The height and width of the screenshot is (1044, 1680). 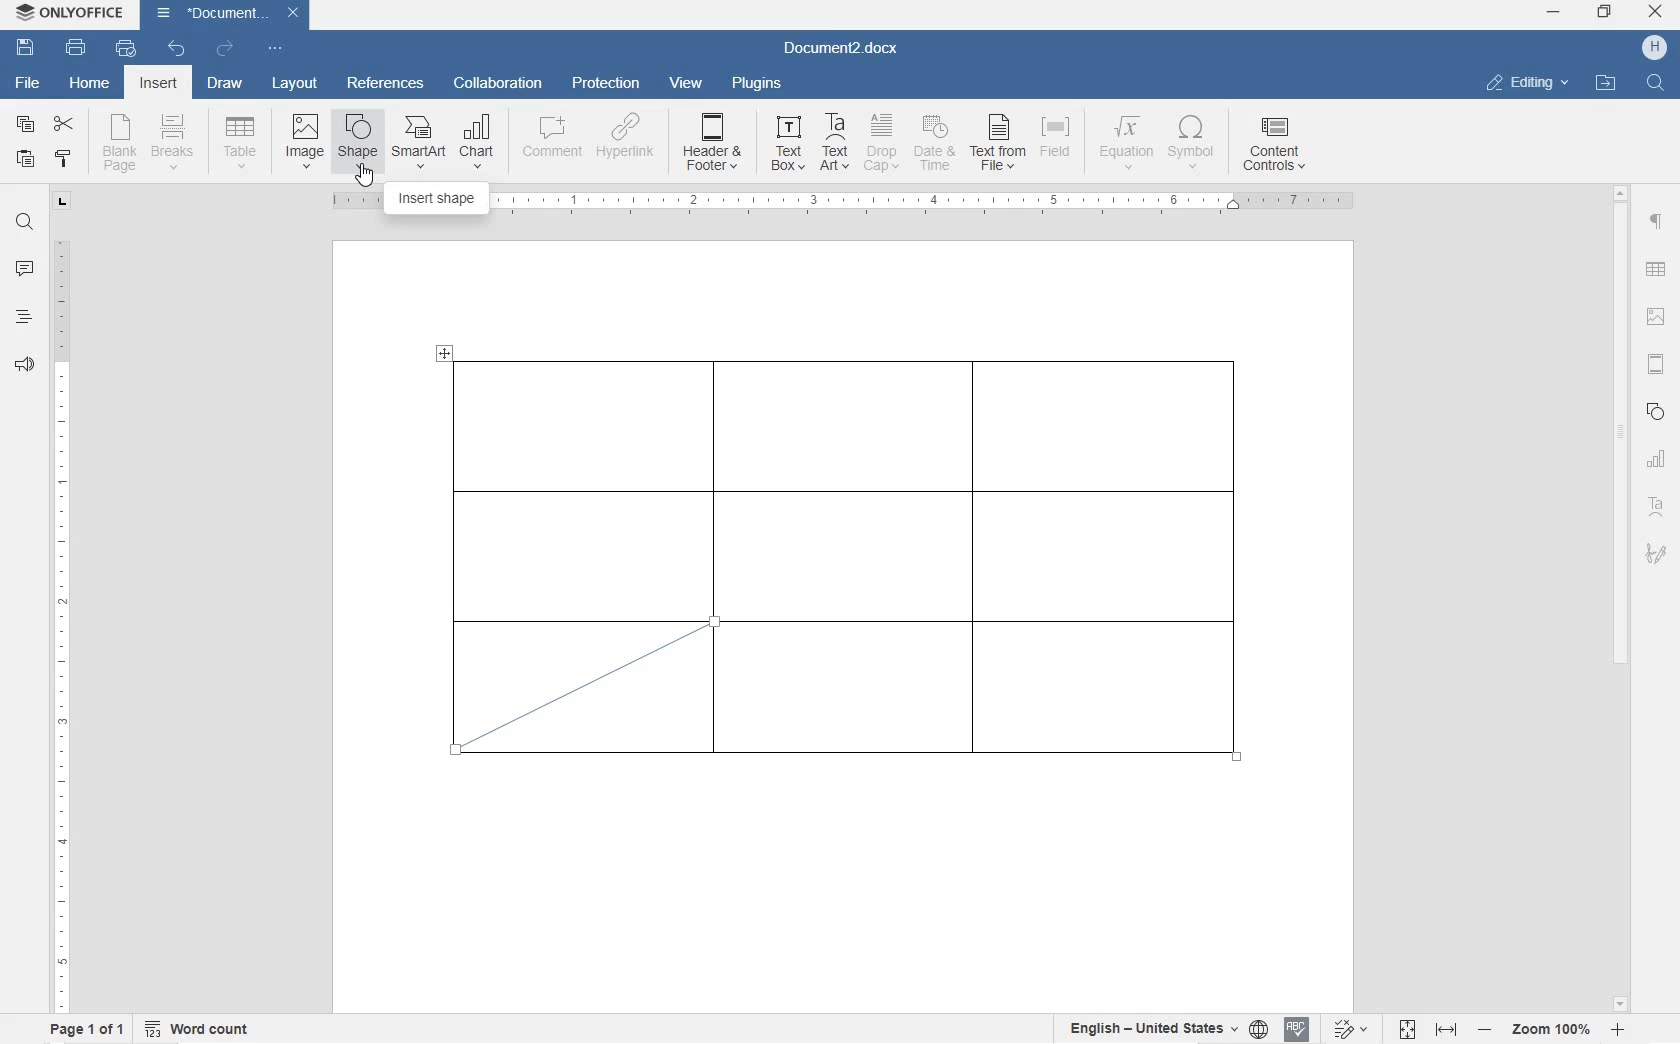 I want to click on EQUATION, so click(x=1127, y=143).